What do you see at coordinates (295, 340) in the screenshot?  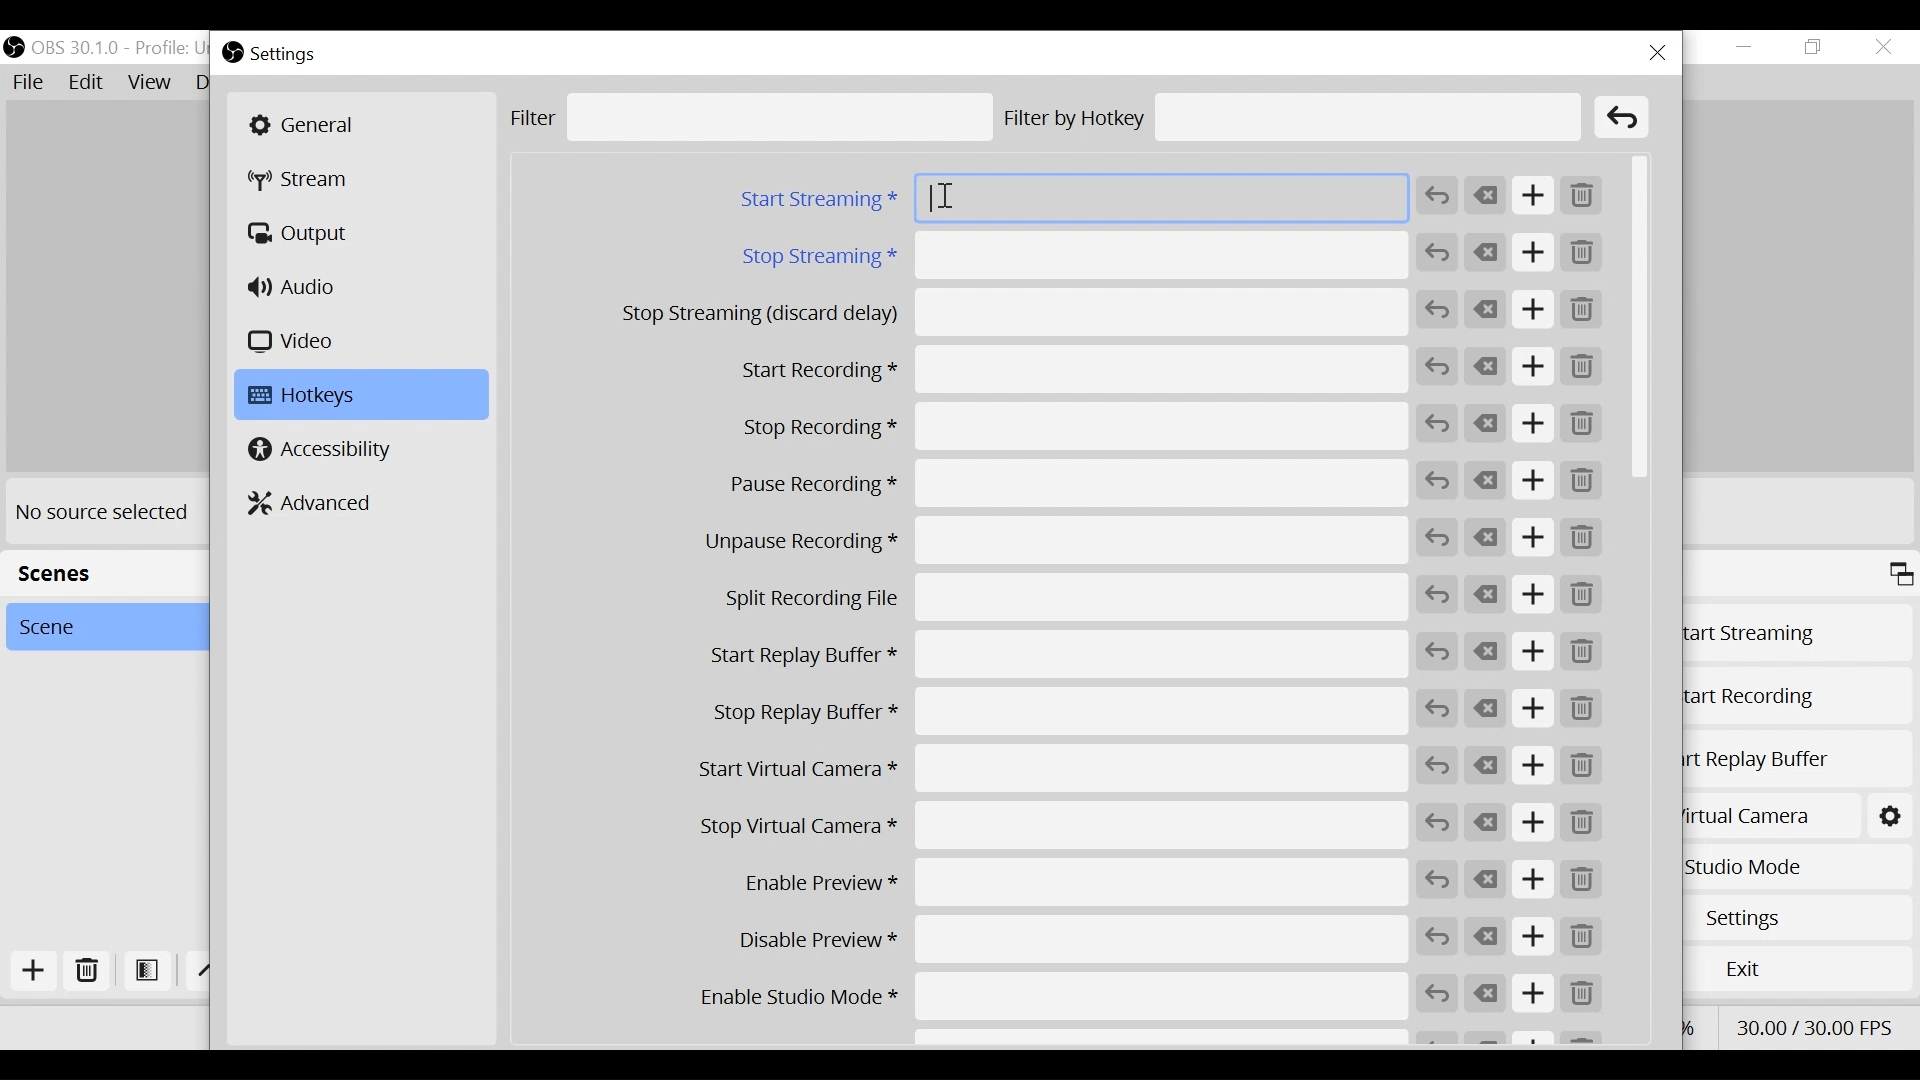 I see `Video` at bounding box center [295, 340].